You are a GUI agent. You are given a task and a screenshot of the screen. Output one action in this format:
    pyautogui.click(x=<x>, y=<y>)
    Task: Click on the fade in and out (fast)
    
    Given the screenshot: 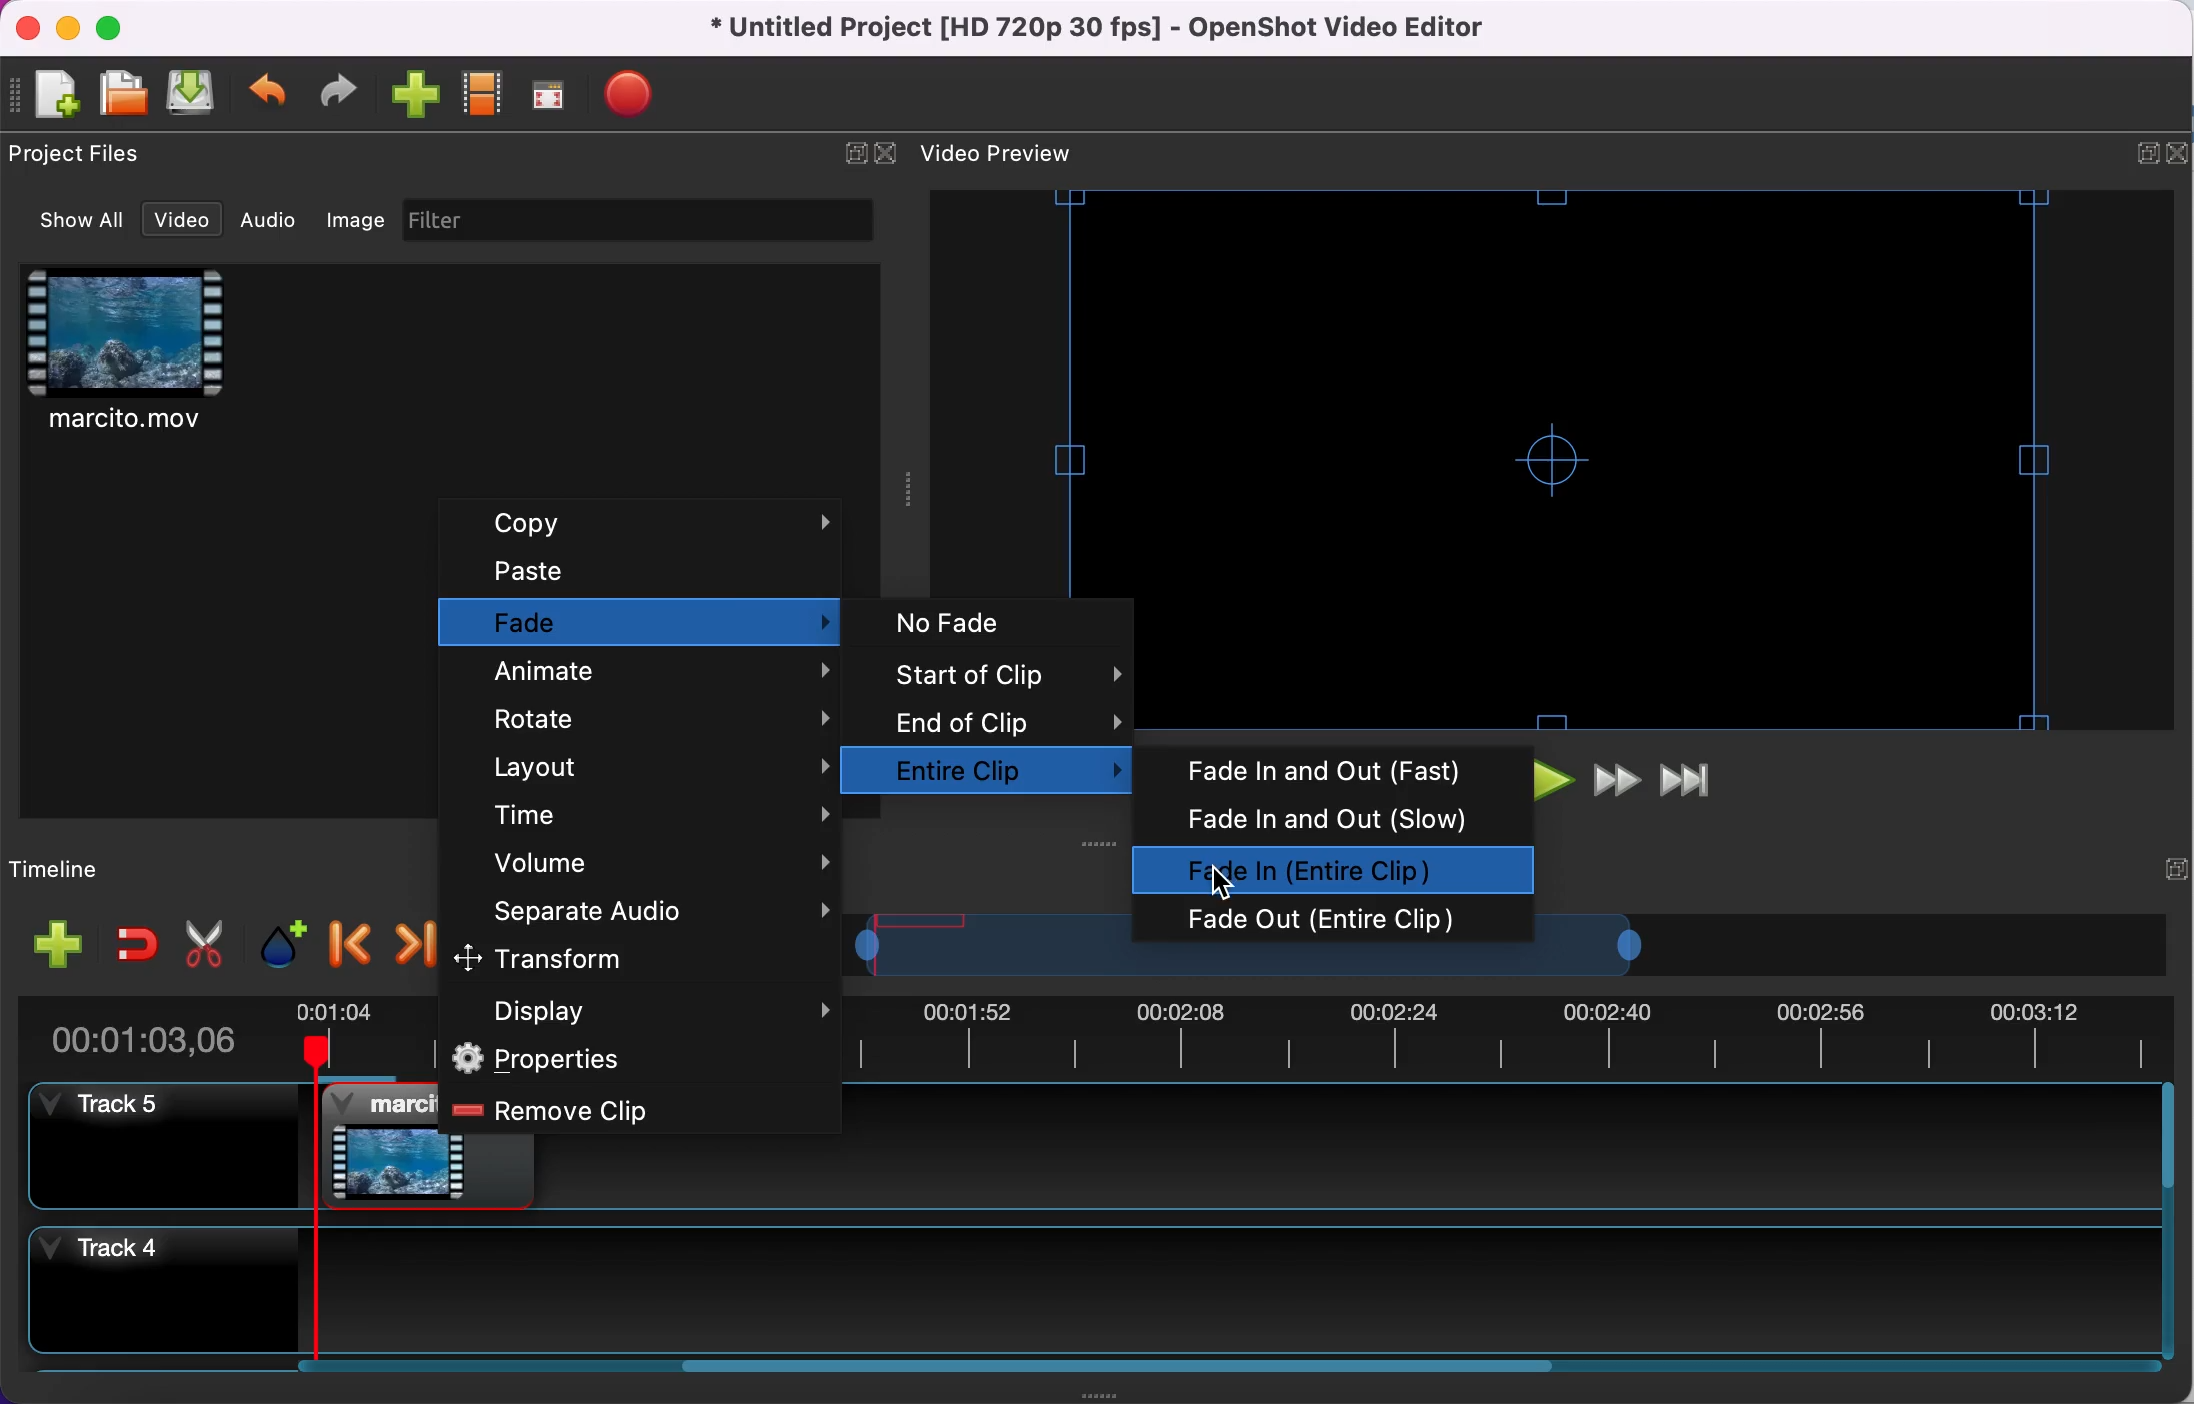 What is the action you would take?
    pyautogui.click(x=1340, y=768)
    